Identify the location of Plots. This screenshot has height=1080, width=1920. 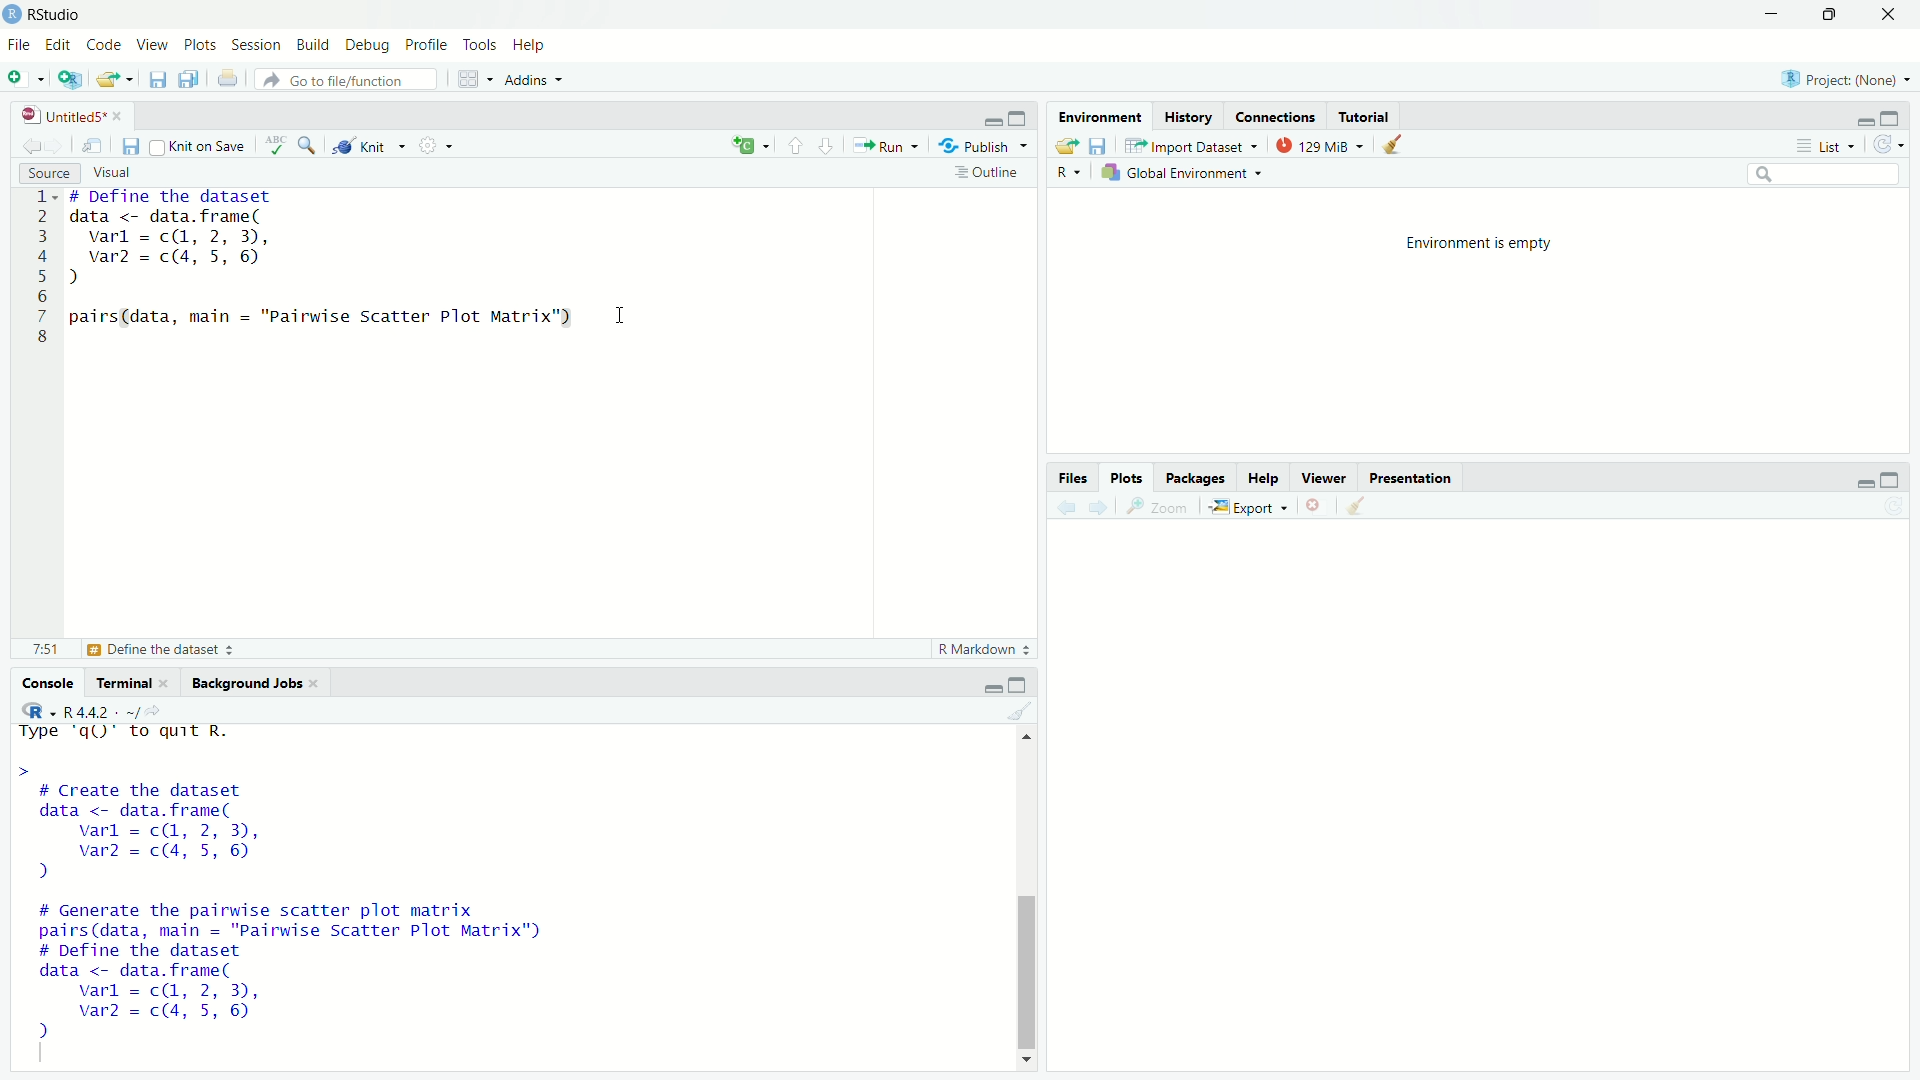
(202, 43).